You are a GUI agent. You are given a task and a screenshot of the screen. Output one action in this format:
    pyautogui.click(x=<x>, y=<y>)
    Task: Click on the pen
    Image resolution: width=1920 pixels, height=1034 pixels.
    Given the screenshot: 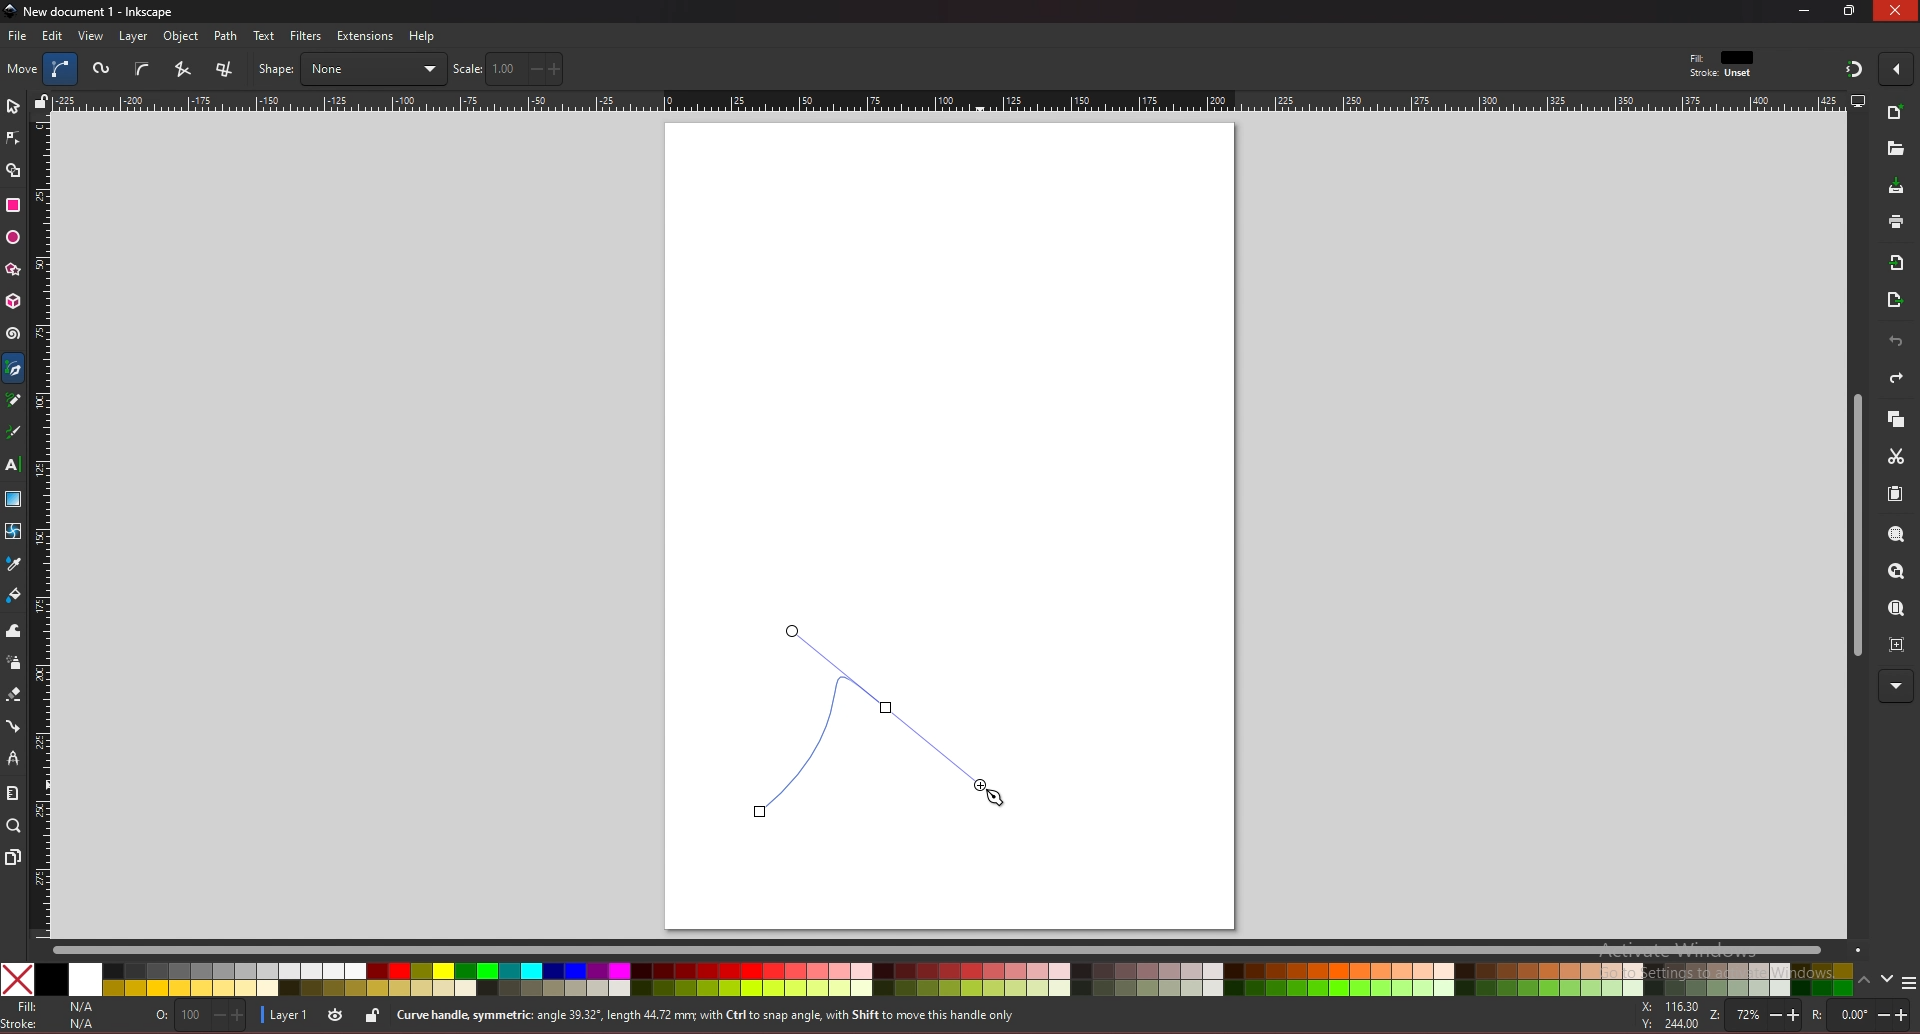 What is the action you would take?
    pyautogui.click(x=17, y=369)
    